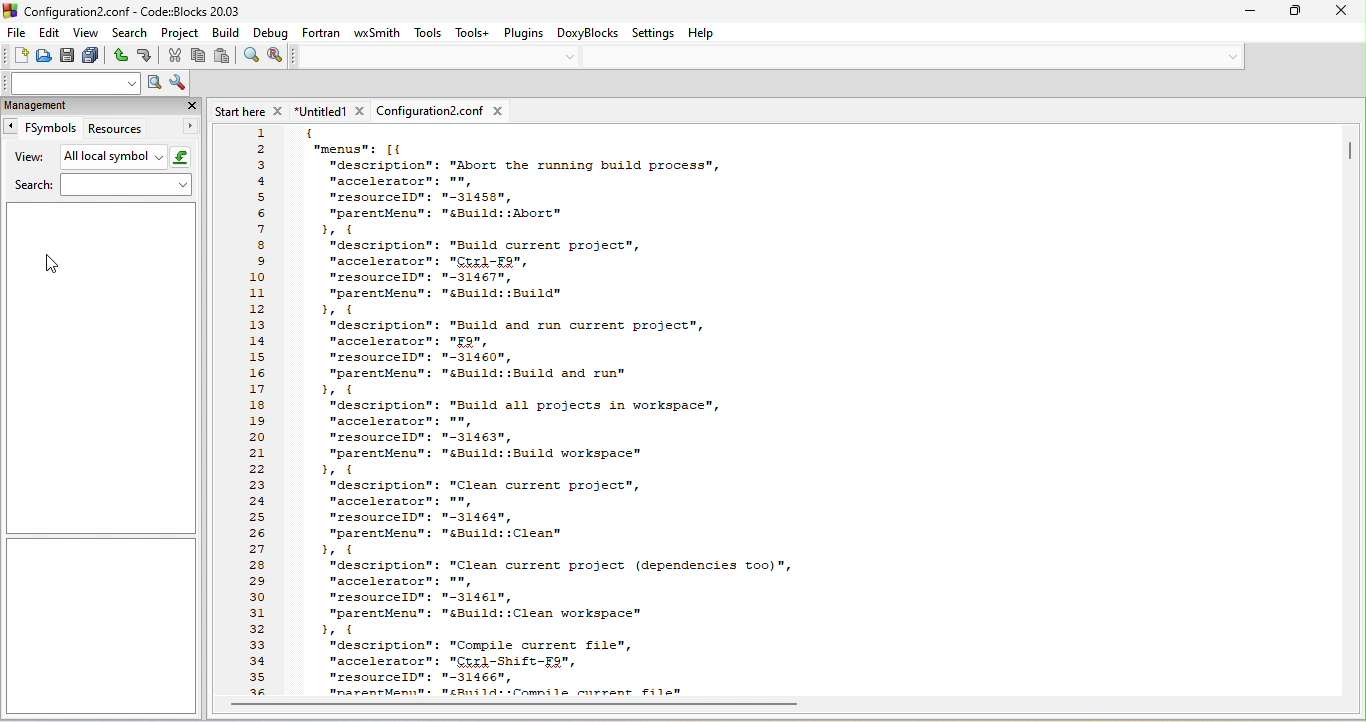 The height and width of the screenshot is (722, 1366). Describe the element at coordinates (226, 34) in the screenshot. I see `build` at that location.